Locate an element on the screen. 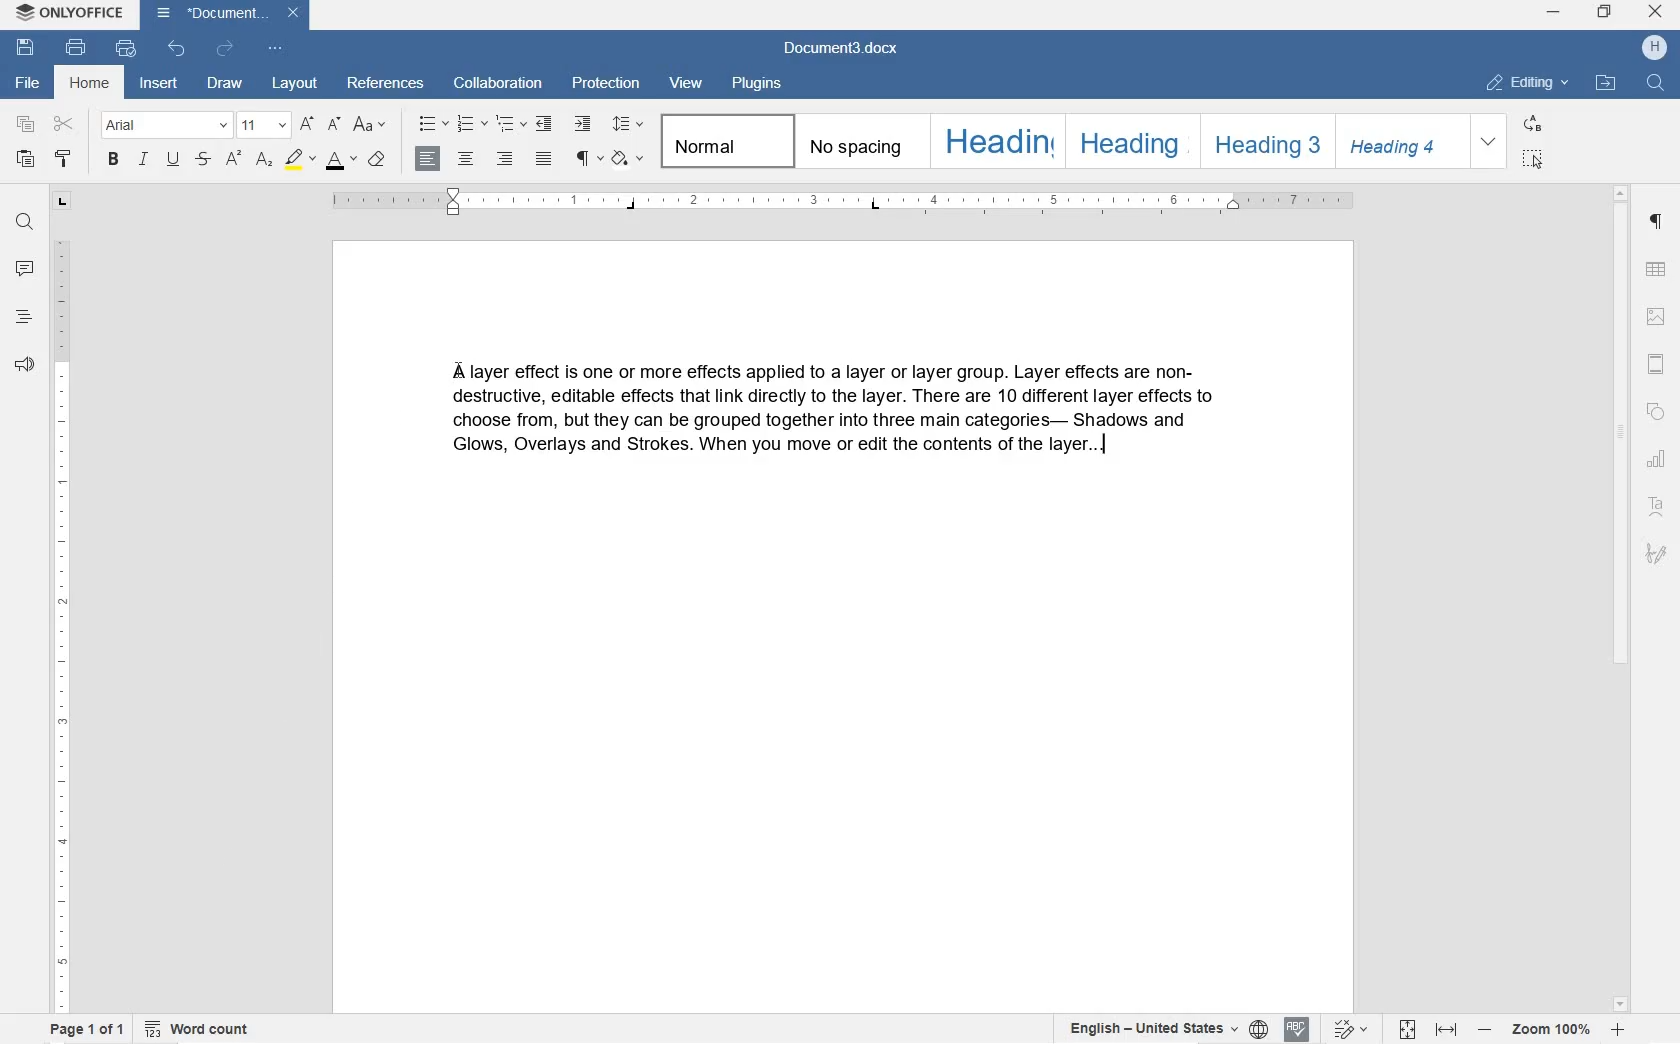 Image resolution: width=1680 pixels, height=1044 pixels. PARAGRAPH LINE SPACING is located at coordinates (629, 125).